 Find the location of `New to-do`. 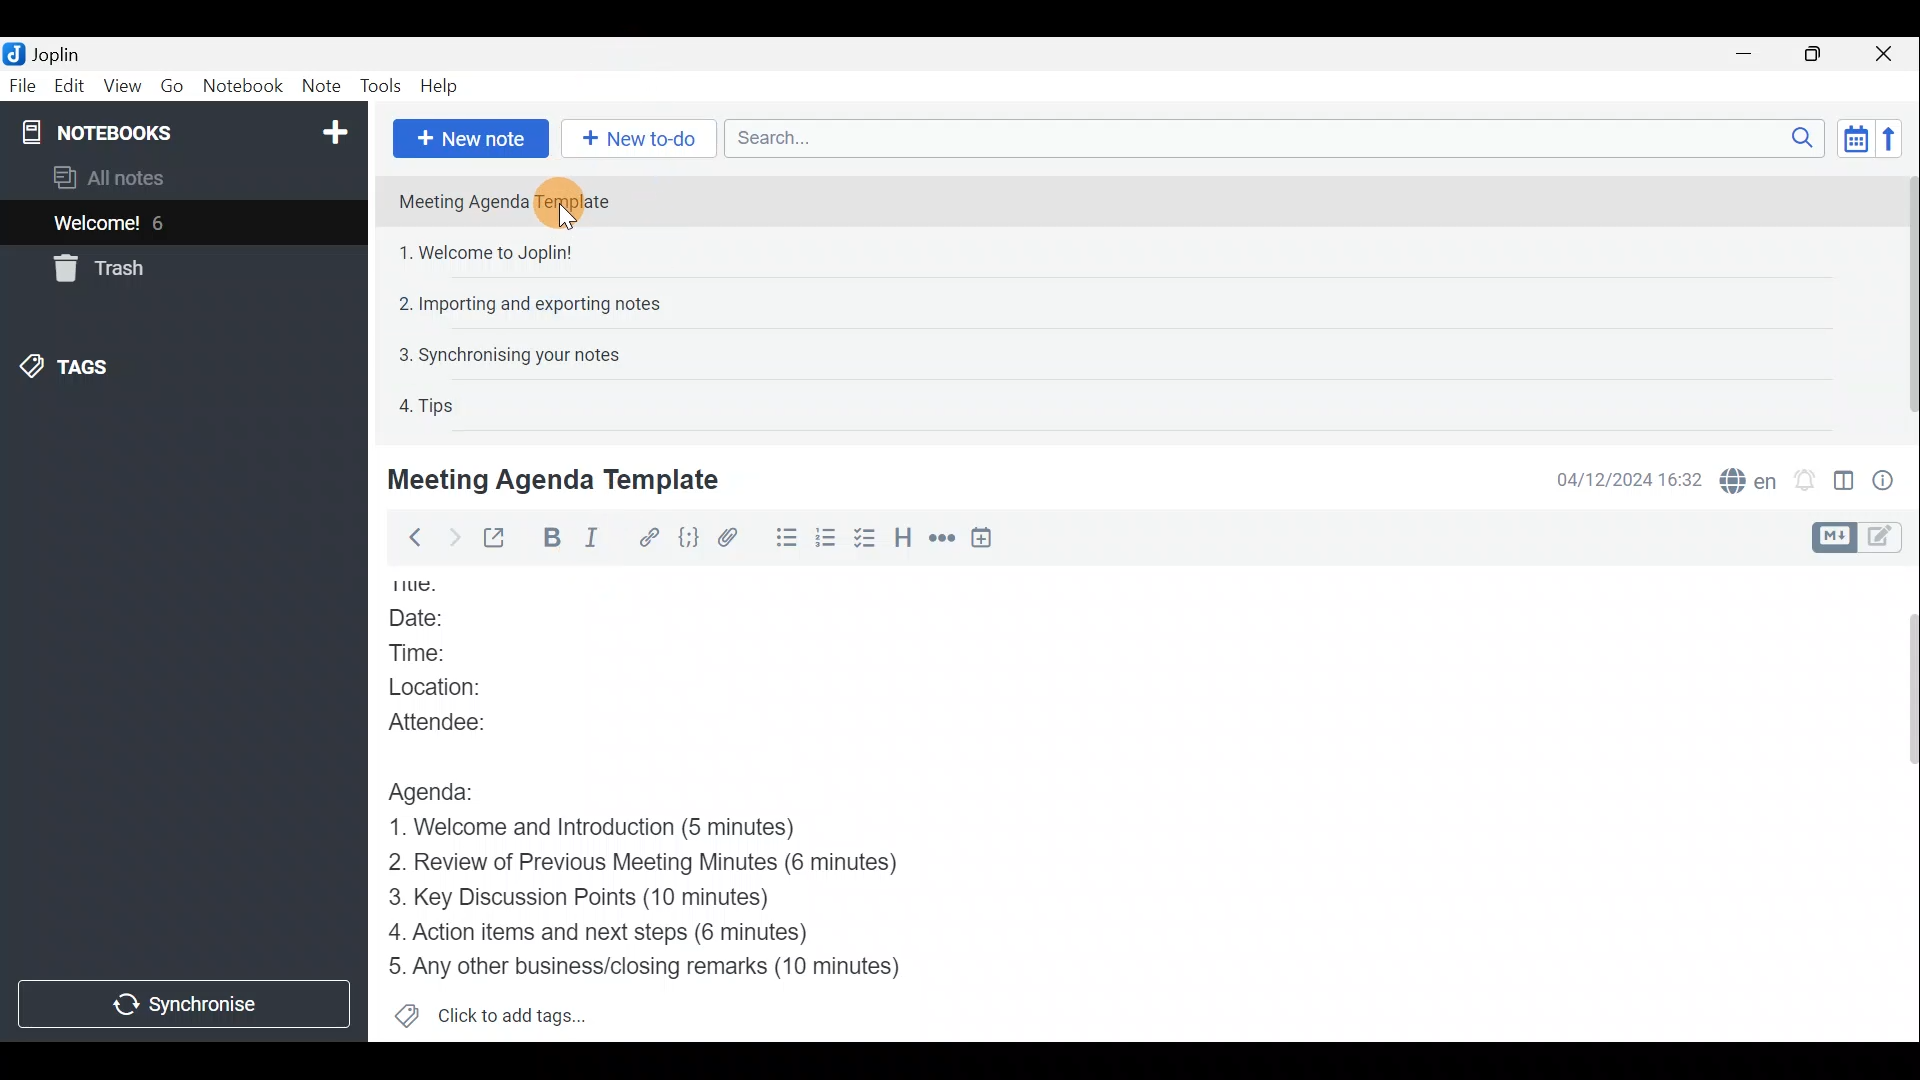

New to-do is located at coordinates (634, 139).